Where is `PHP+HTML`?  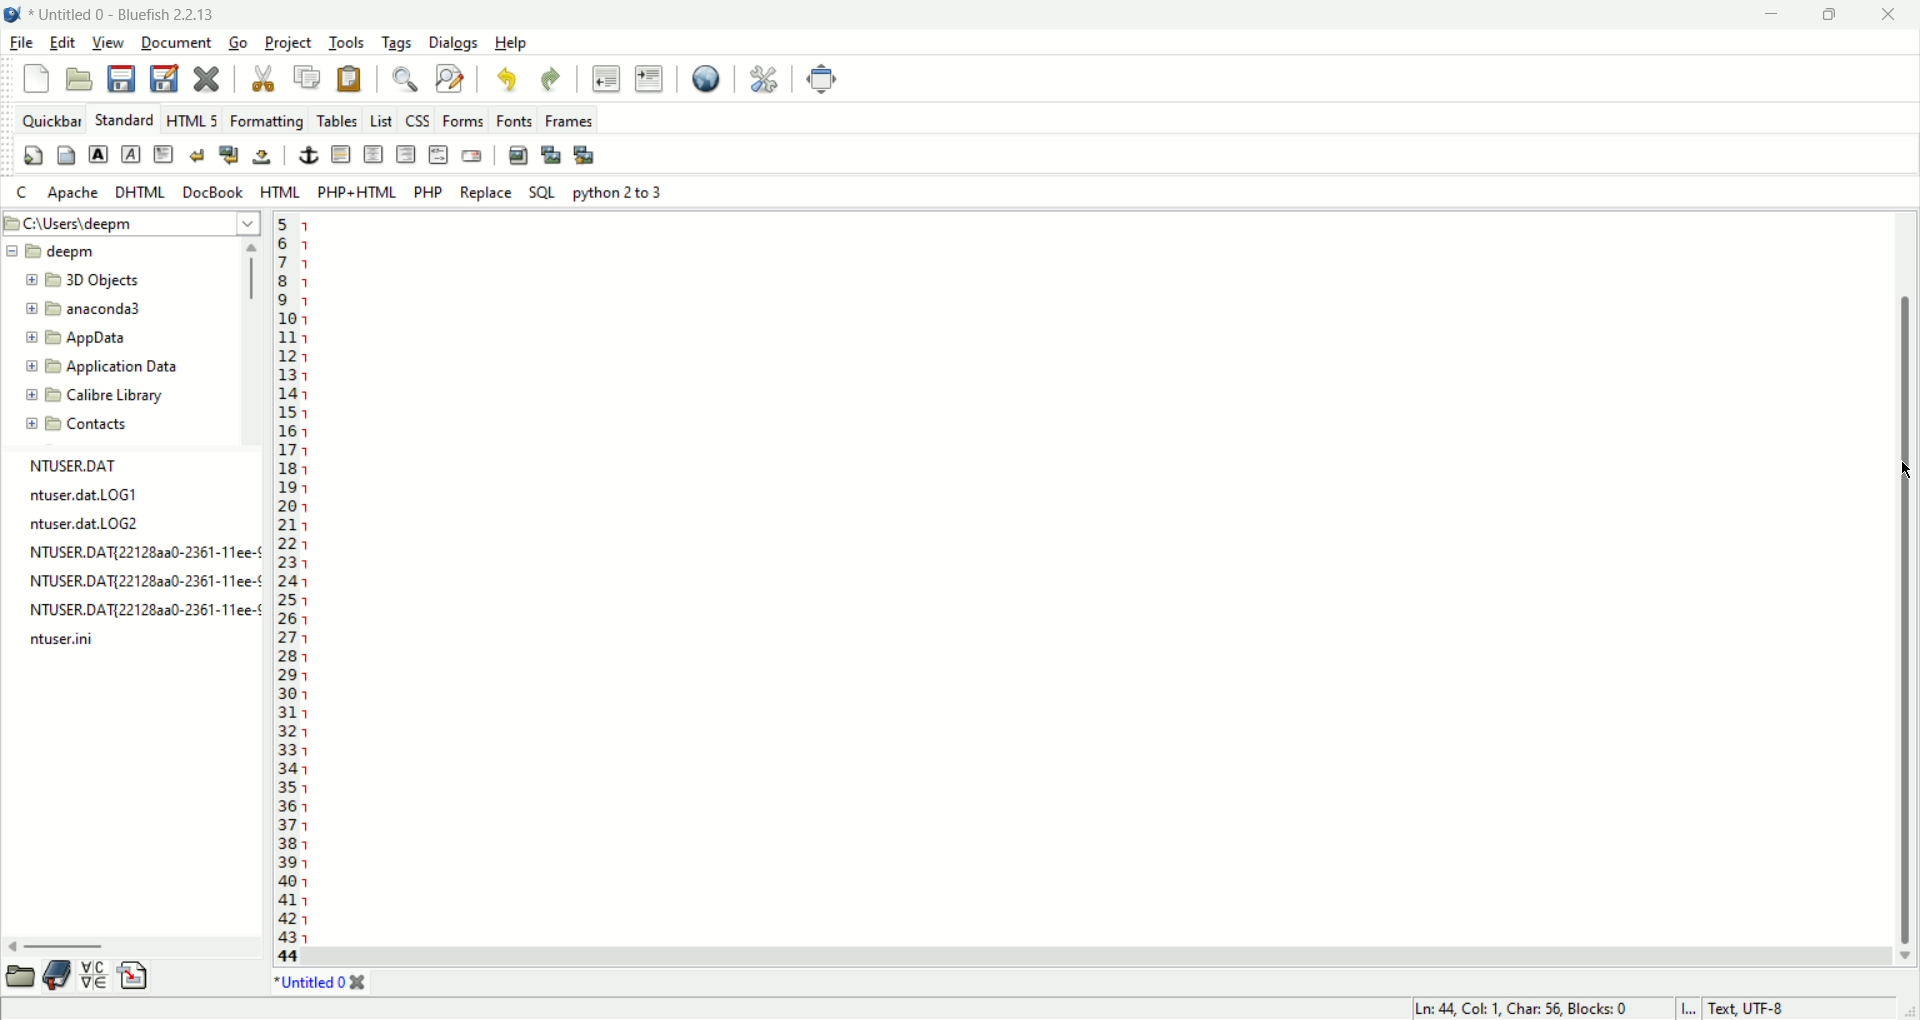
PHP+HTML is located at coordinates (356, 192).